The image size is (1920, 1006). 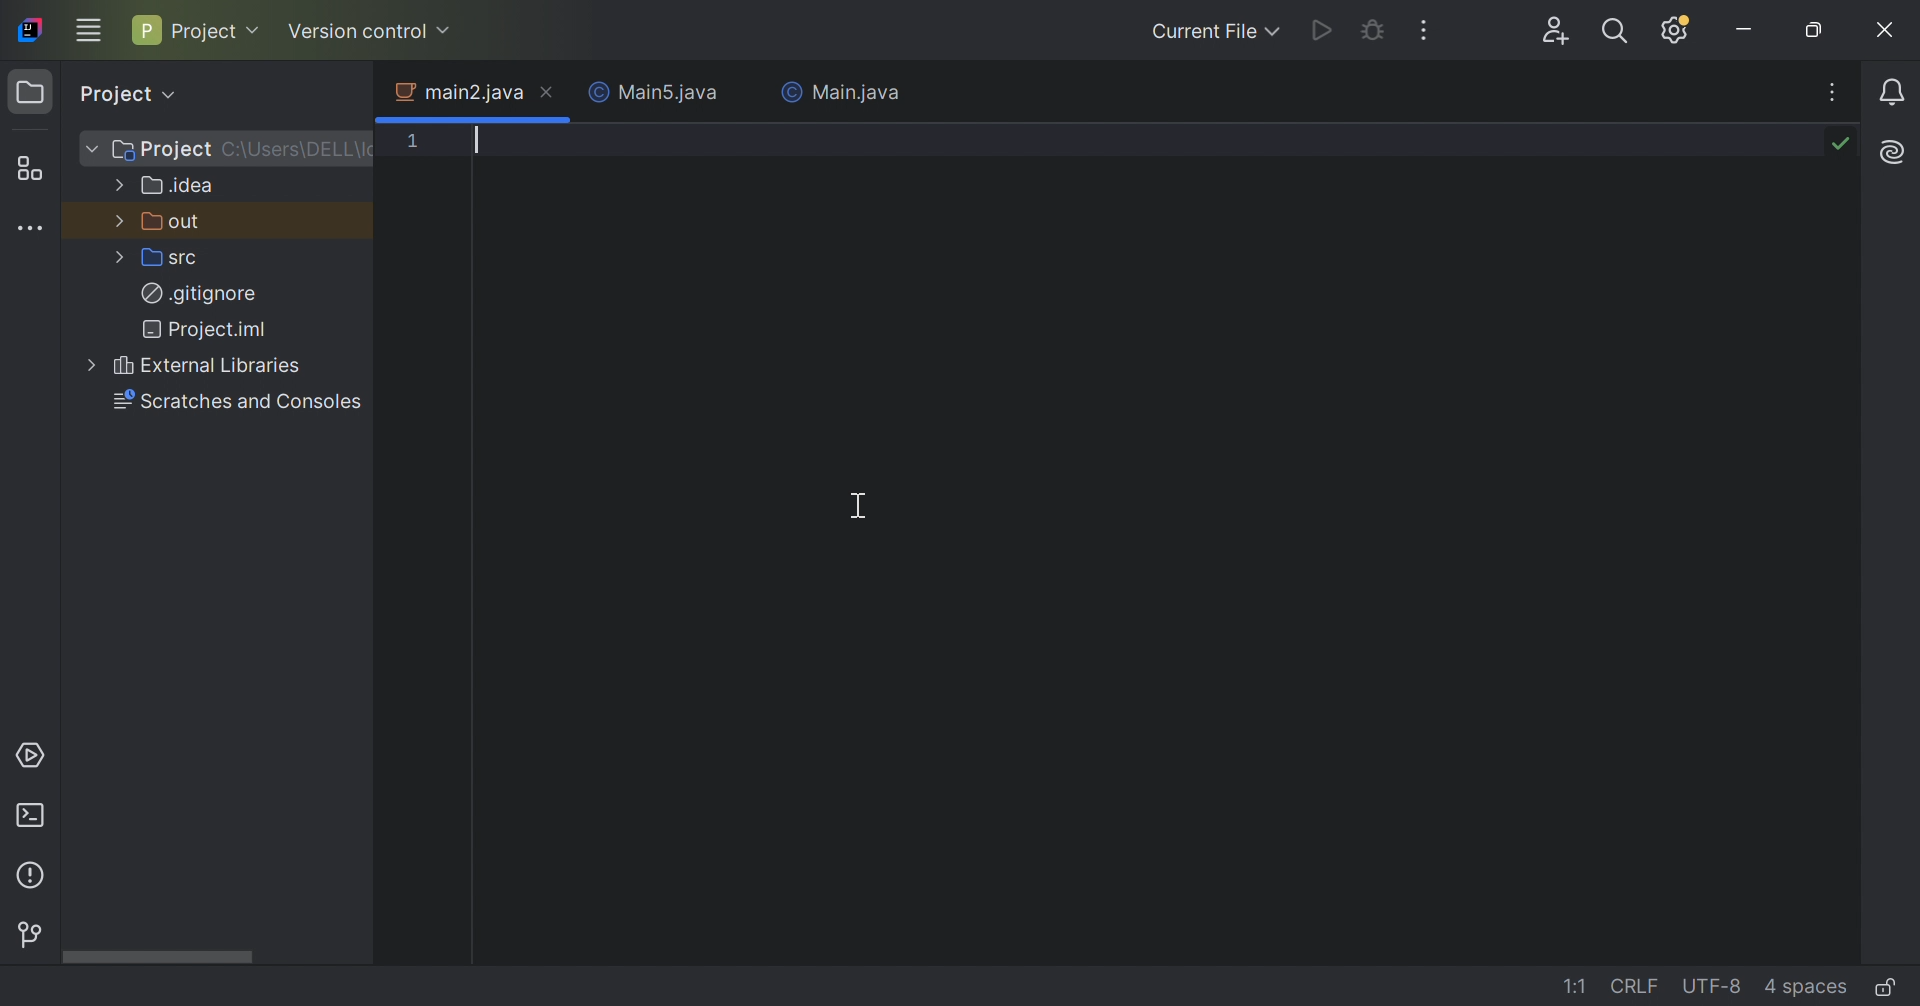 I want to click on Minimize, so click(x=1750, y=28).